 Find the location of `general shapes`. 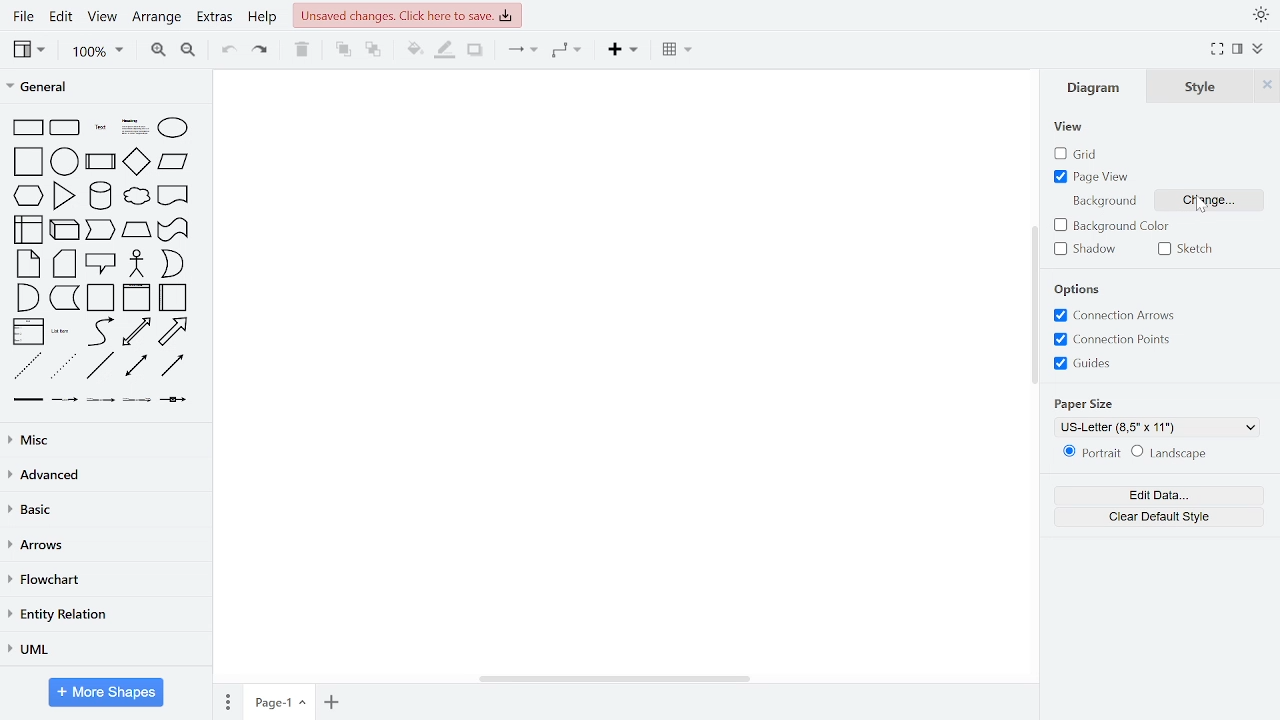

general shapes is located at coordinates (97, 365).